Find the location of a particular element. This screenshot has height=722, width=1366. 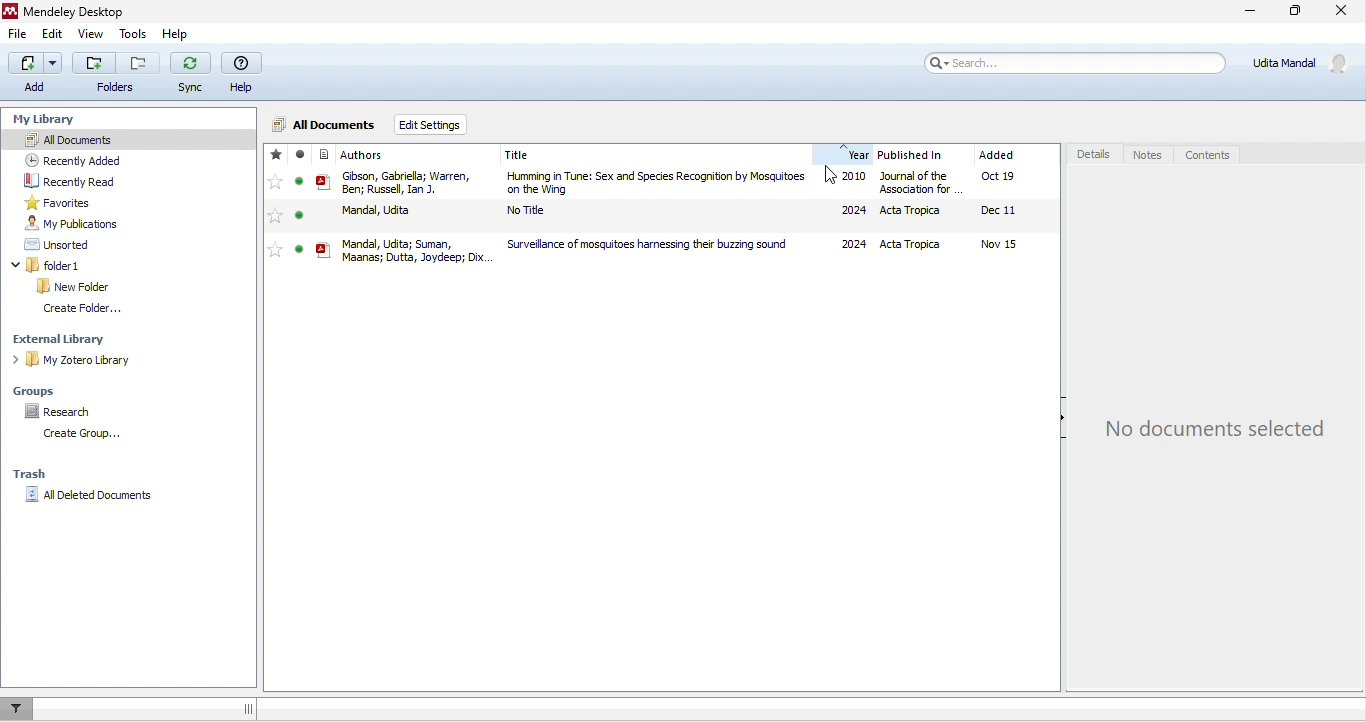

folders is located at coordinates (114, 72).